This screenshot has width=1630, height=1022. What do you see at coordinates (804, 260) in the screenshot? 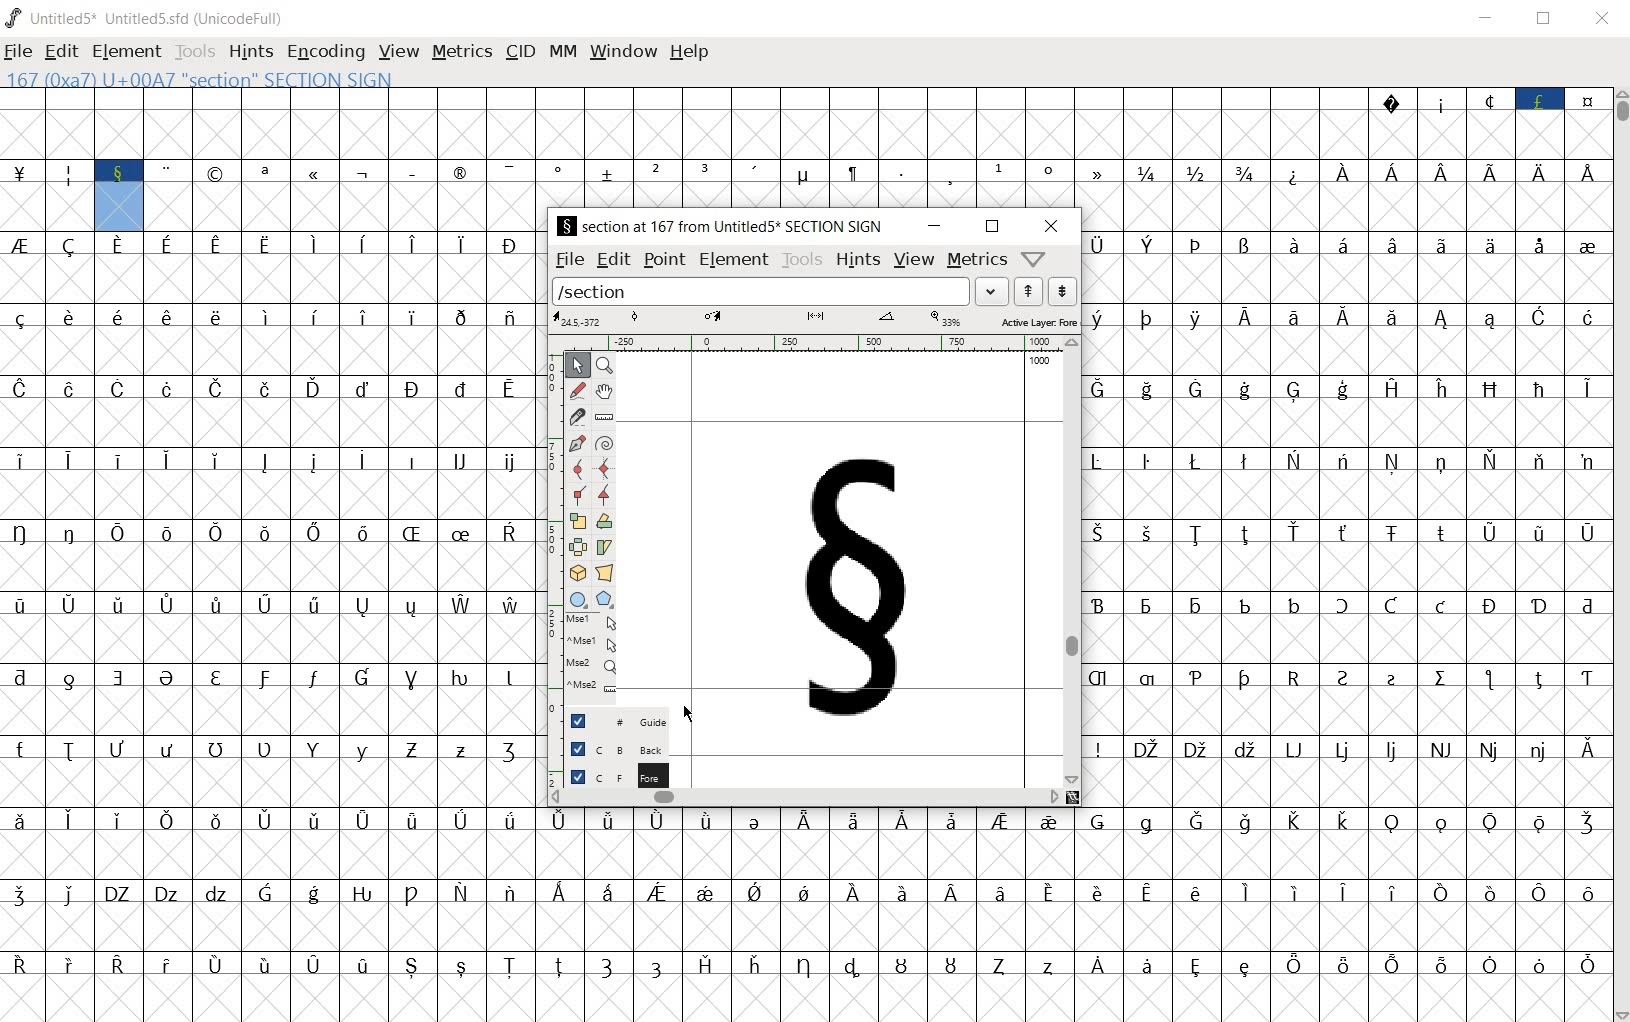
I see `tools` at bounding box center [804, 260].